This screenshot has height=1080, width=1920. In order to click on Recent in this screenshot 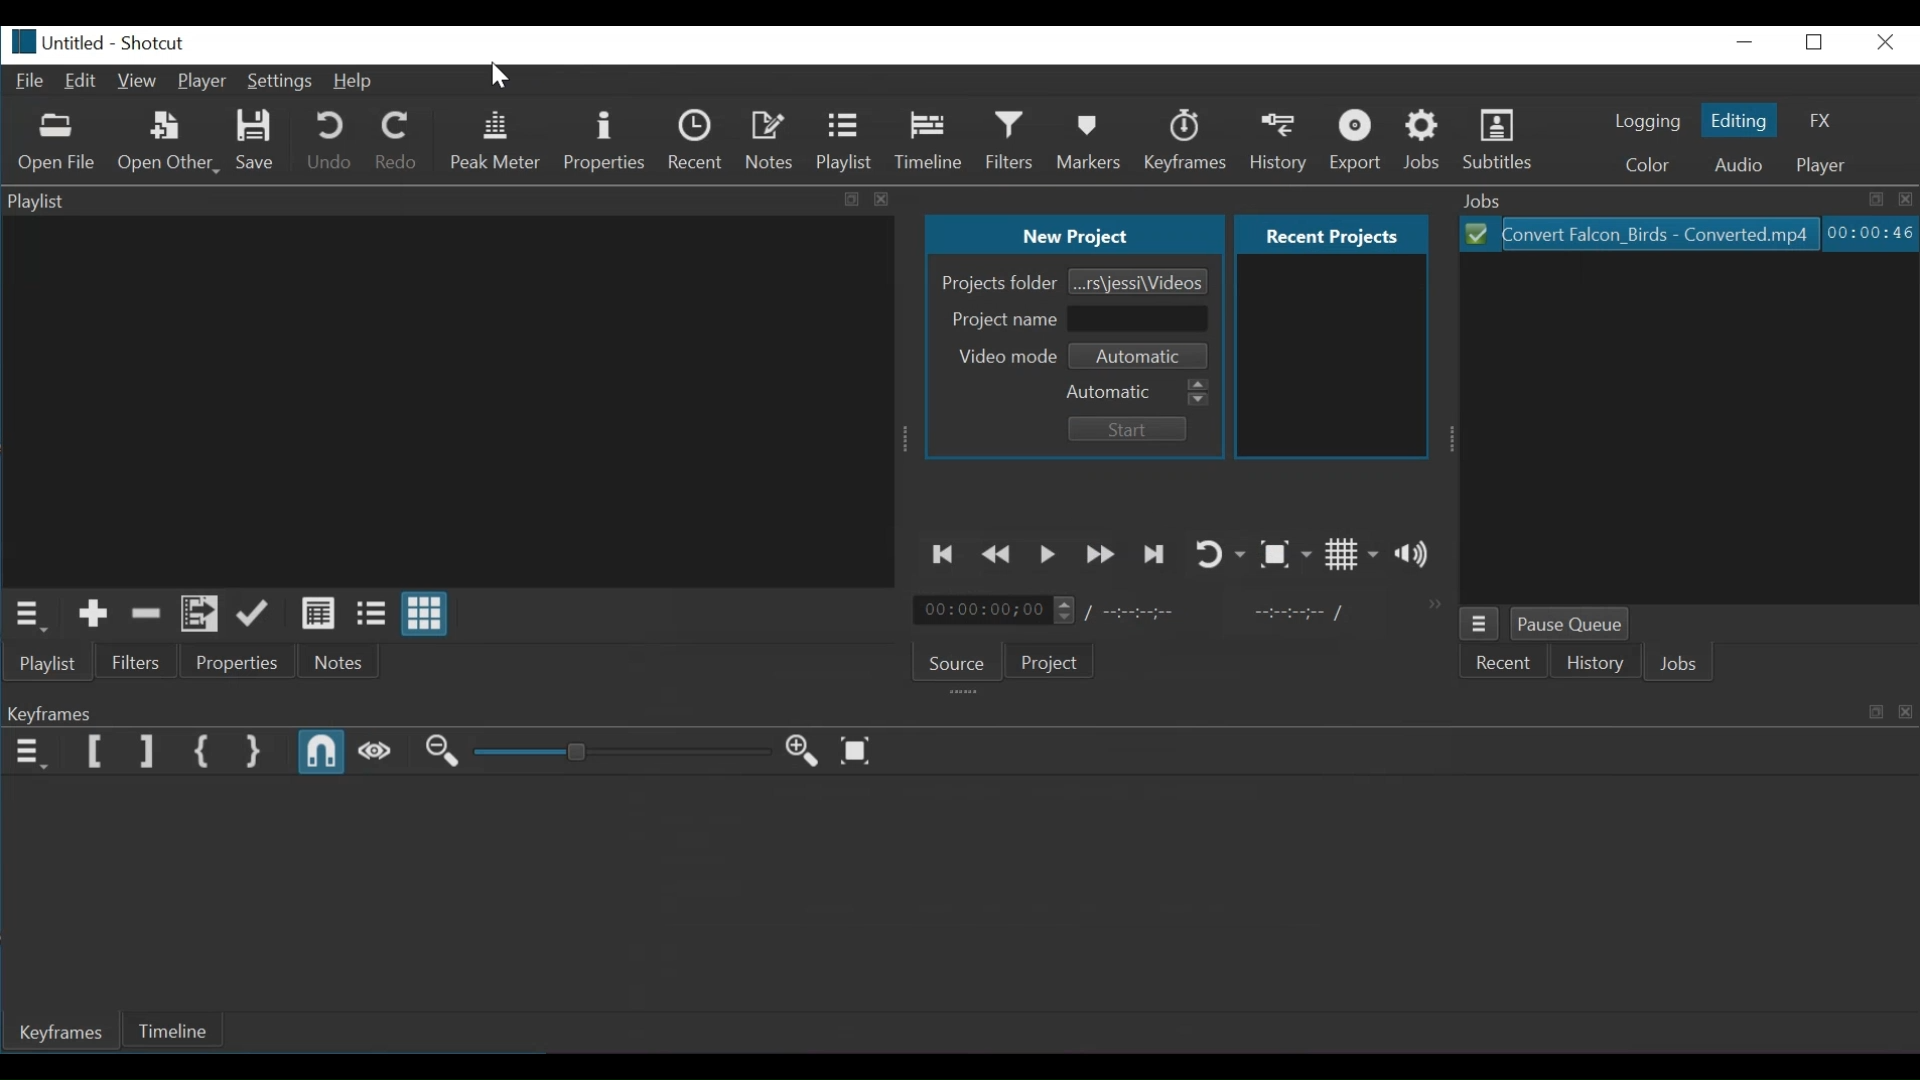, I will do `click(1505, 663)`.